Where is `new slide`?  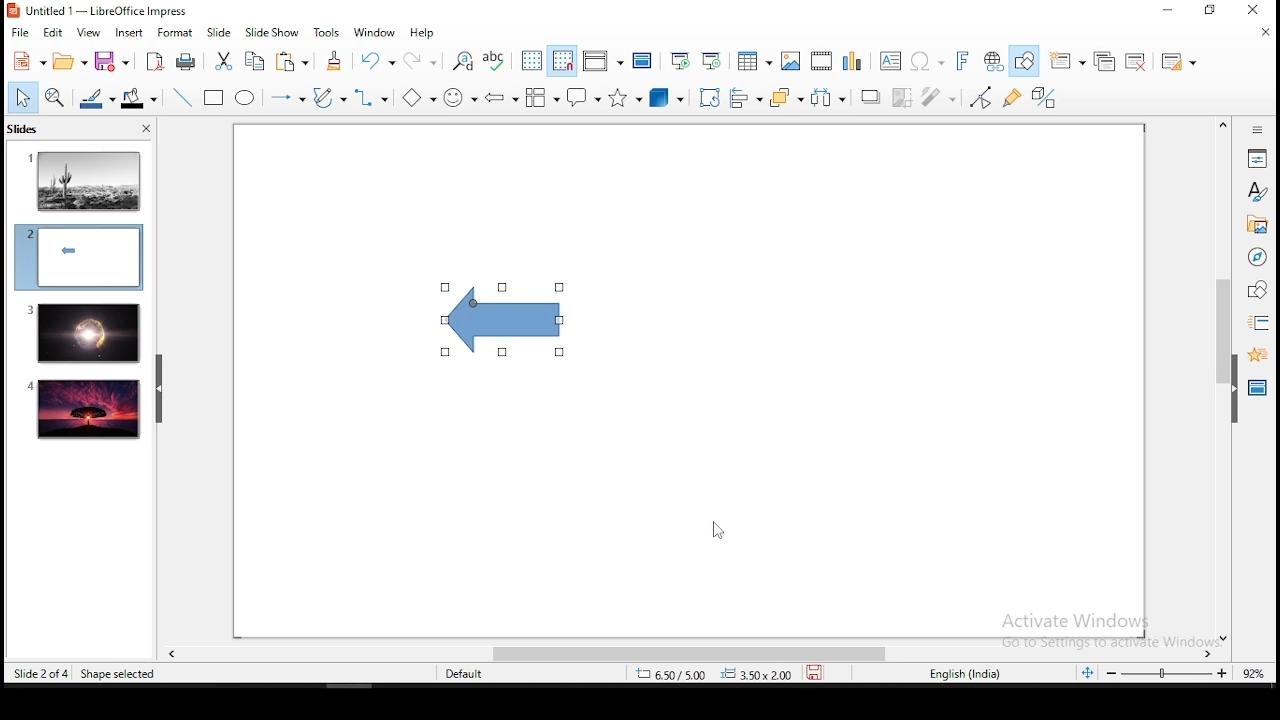
new slide is located at coordinates (1069, 60).